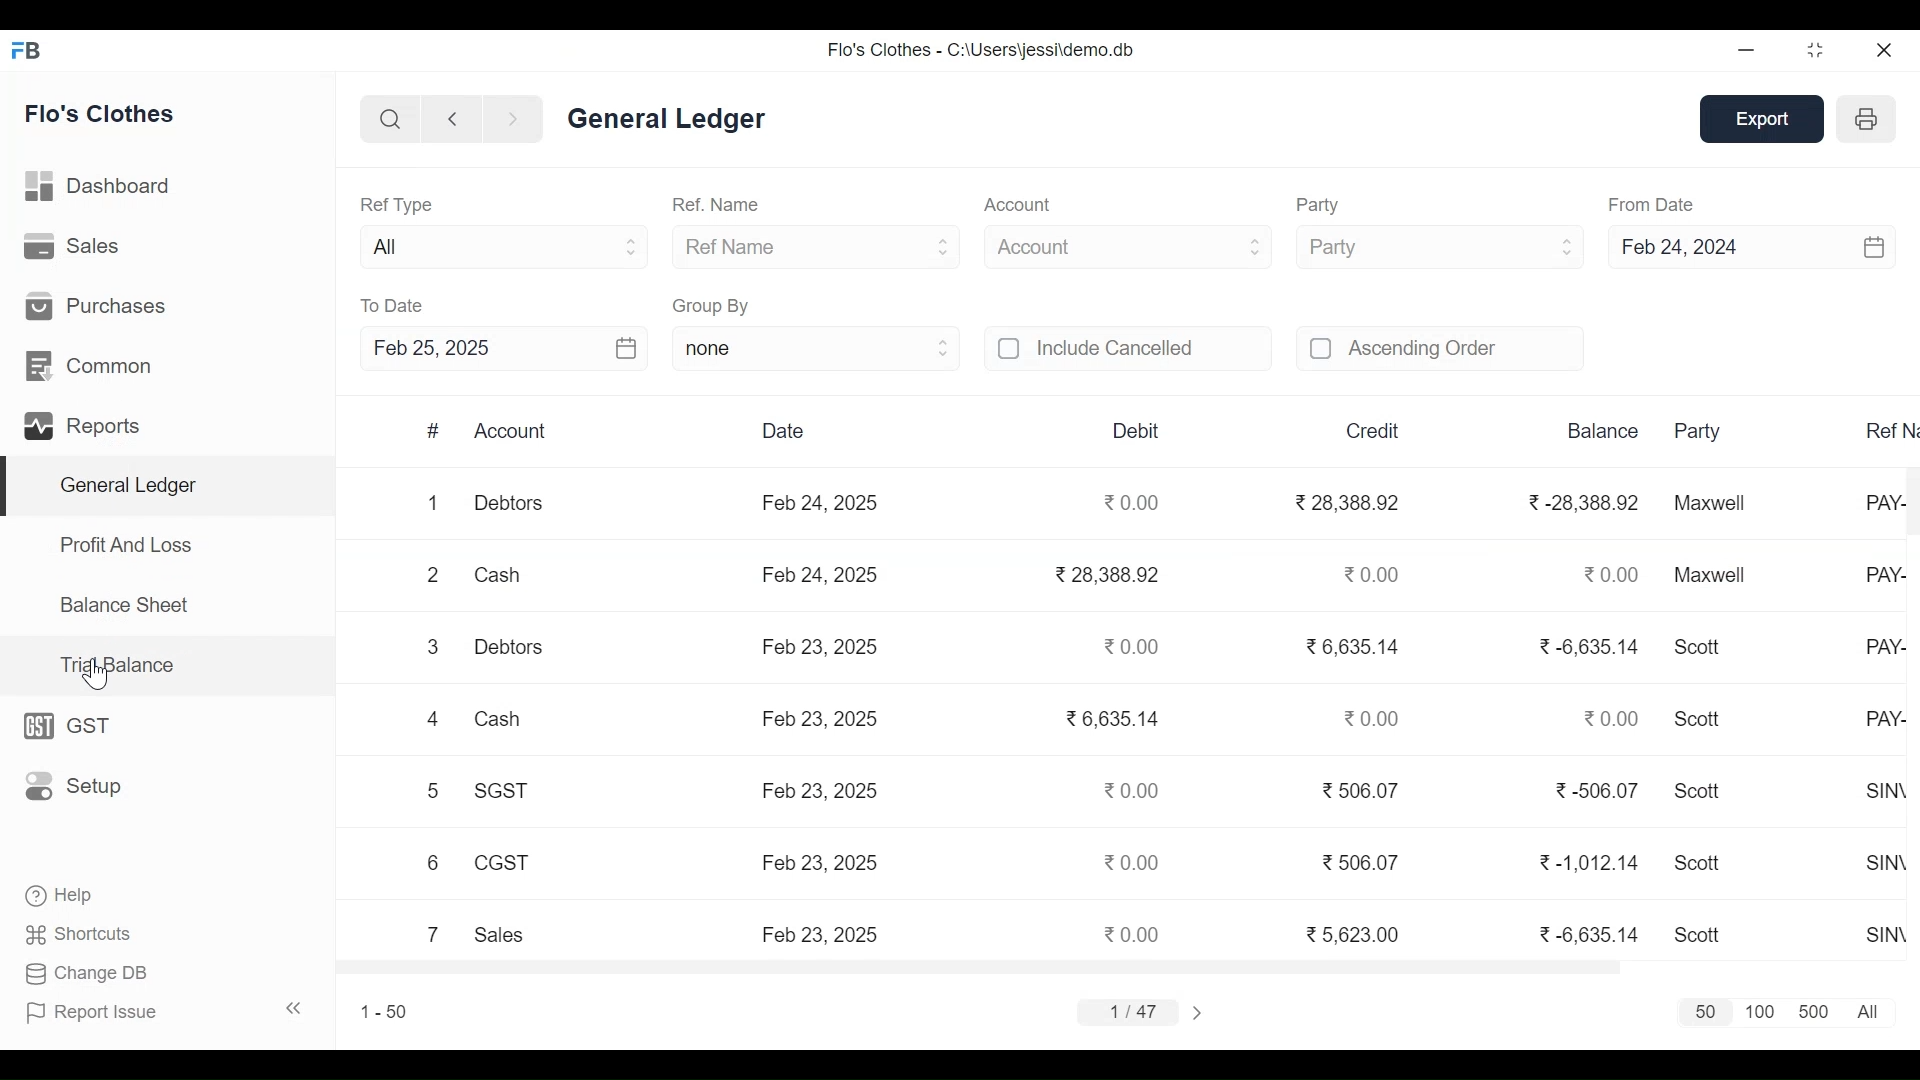 This screenshot has width=1920, height=1080. What do you see at coordinates (97, 676) in the screenshot?
I see `cursor` at bounding box center [97, 676].